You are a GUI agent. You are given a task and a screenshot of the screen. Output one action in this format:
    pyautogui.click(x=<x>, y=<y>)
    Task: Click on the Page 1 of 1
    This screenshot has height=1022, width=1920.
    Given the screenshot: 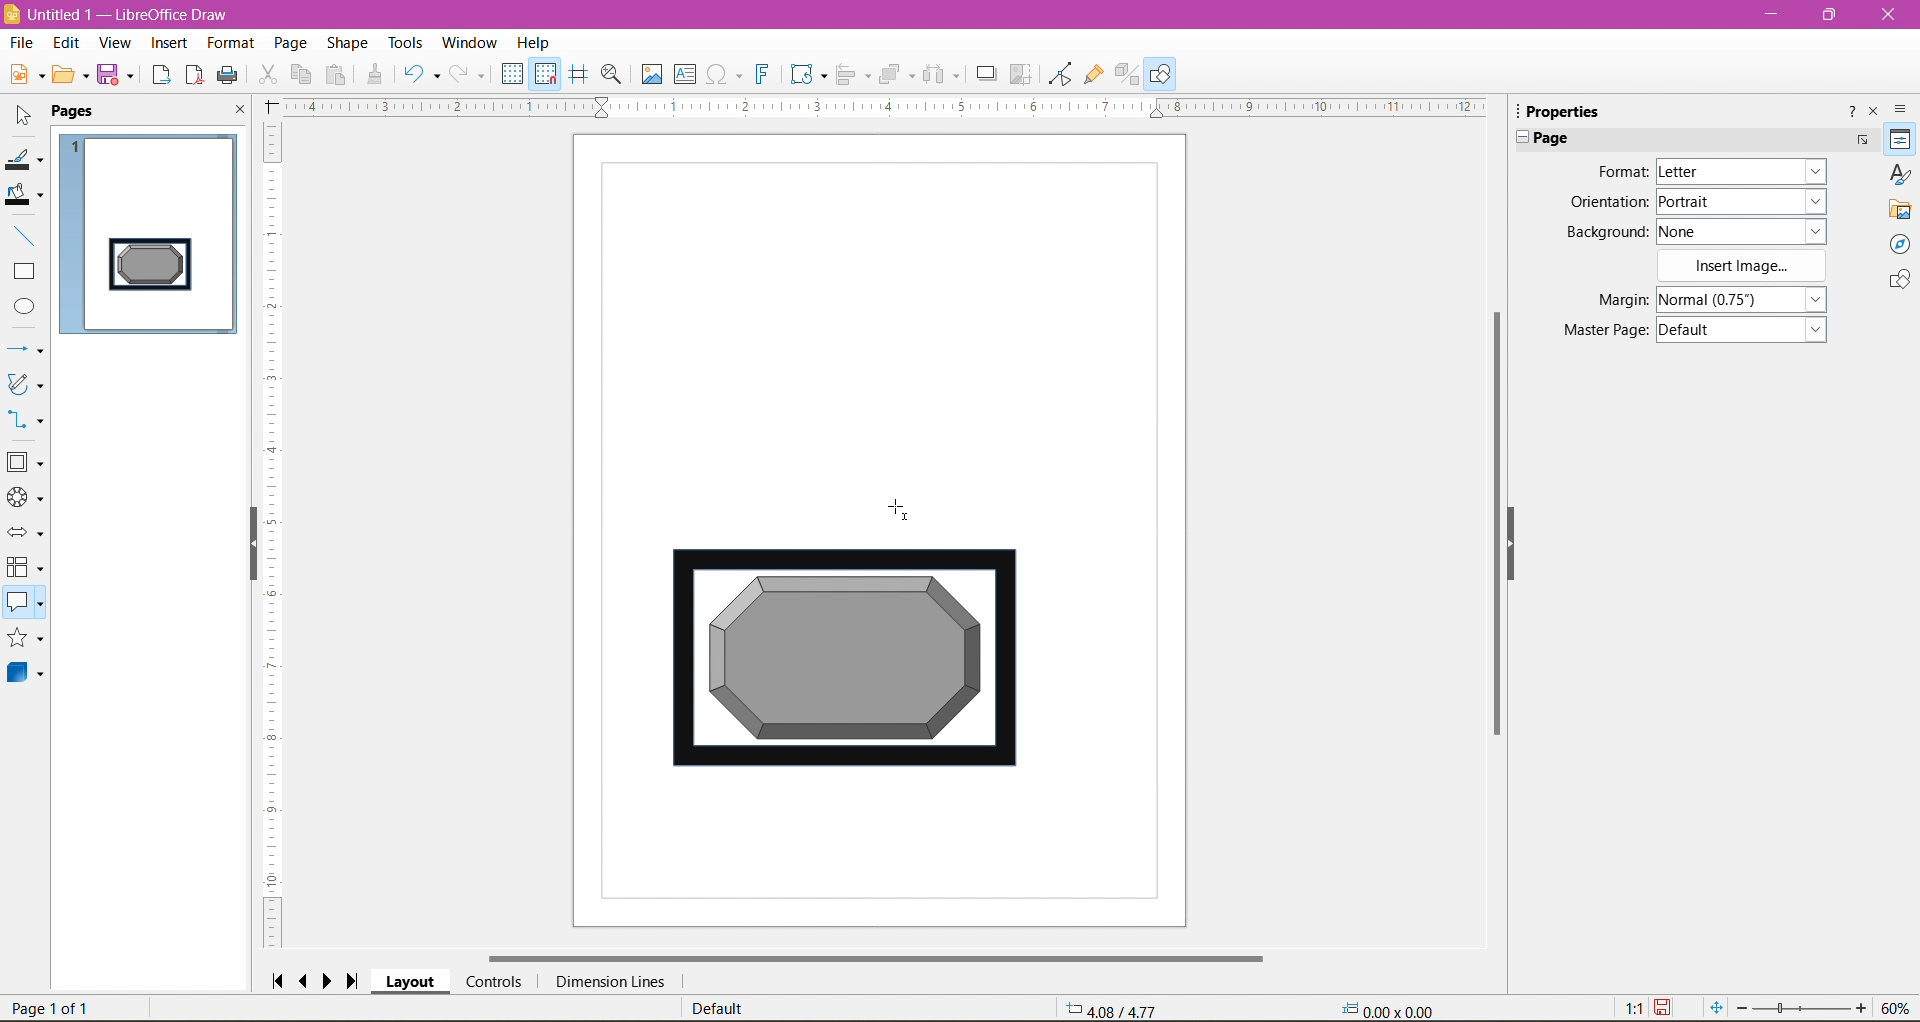 What is the action you would take?
    pyautogui.click(x=55, y=1009)
    